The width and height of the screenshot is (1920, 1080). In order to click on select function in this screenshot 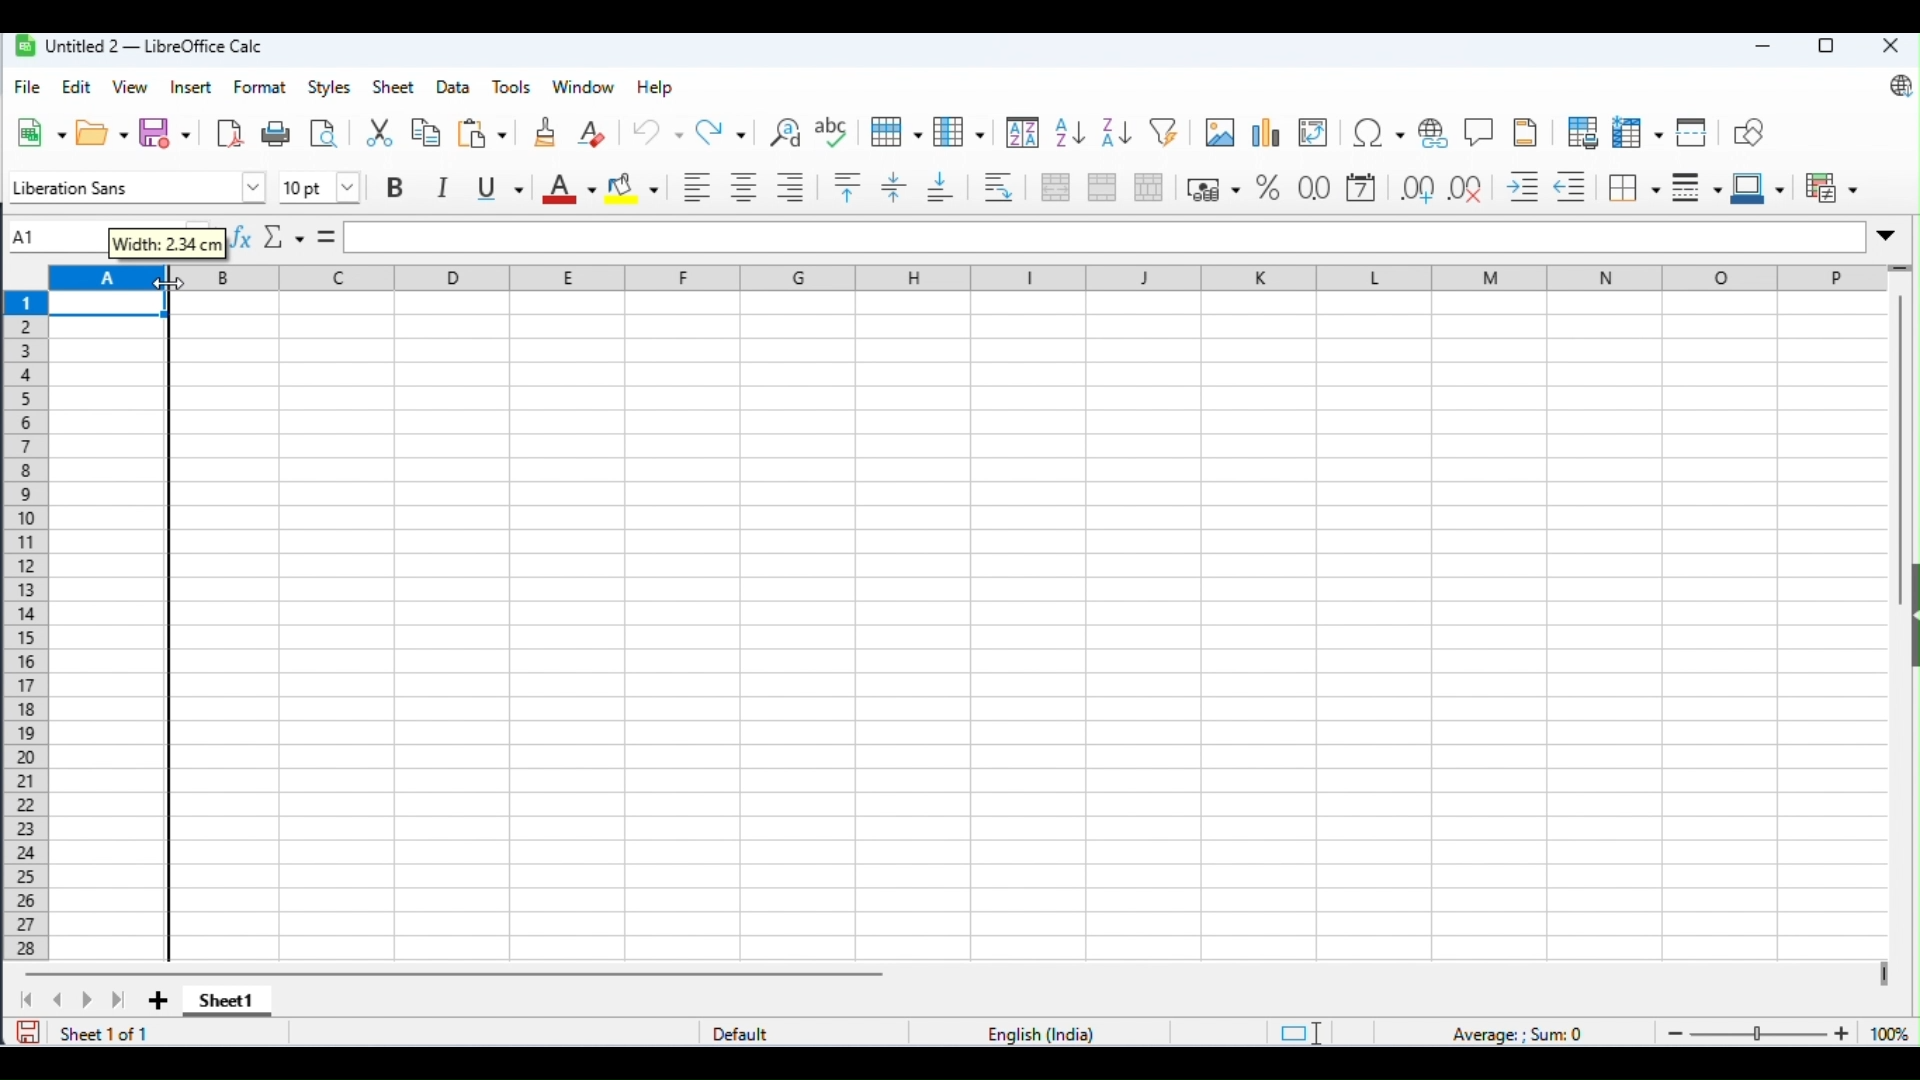, I will do `click(283, 235)`.